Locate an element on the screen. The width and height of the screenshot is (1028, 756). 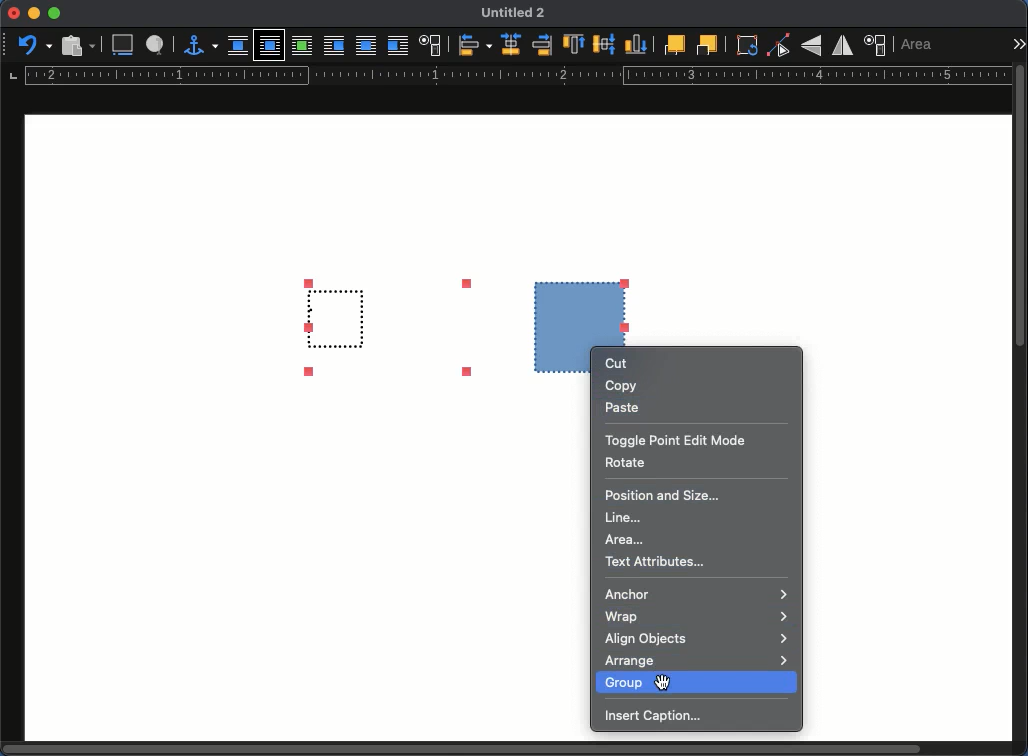
point  is located at coordinates (778, 45).